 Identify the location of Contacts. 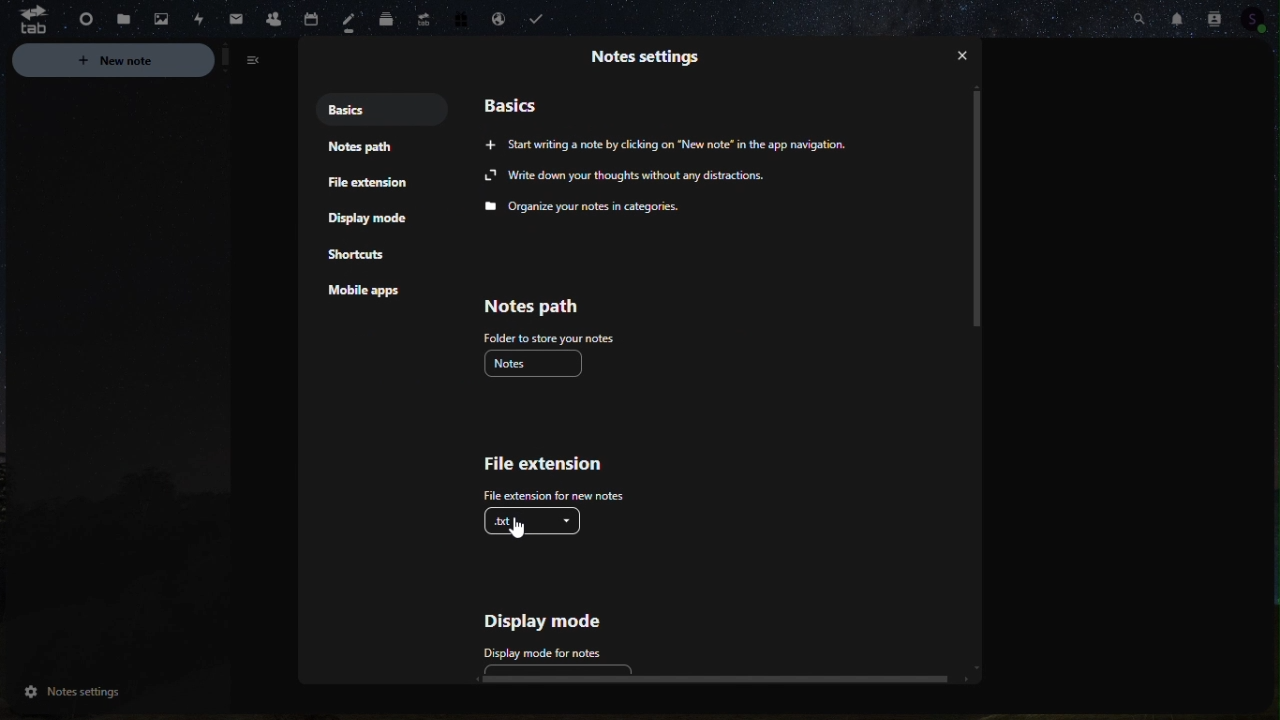
(271, 16).